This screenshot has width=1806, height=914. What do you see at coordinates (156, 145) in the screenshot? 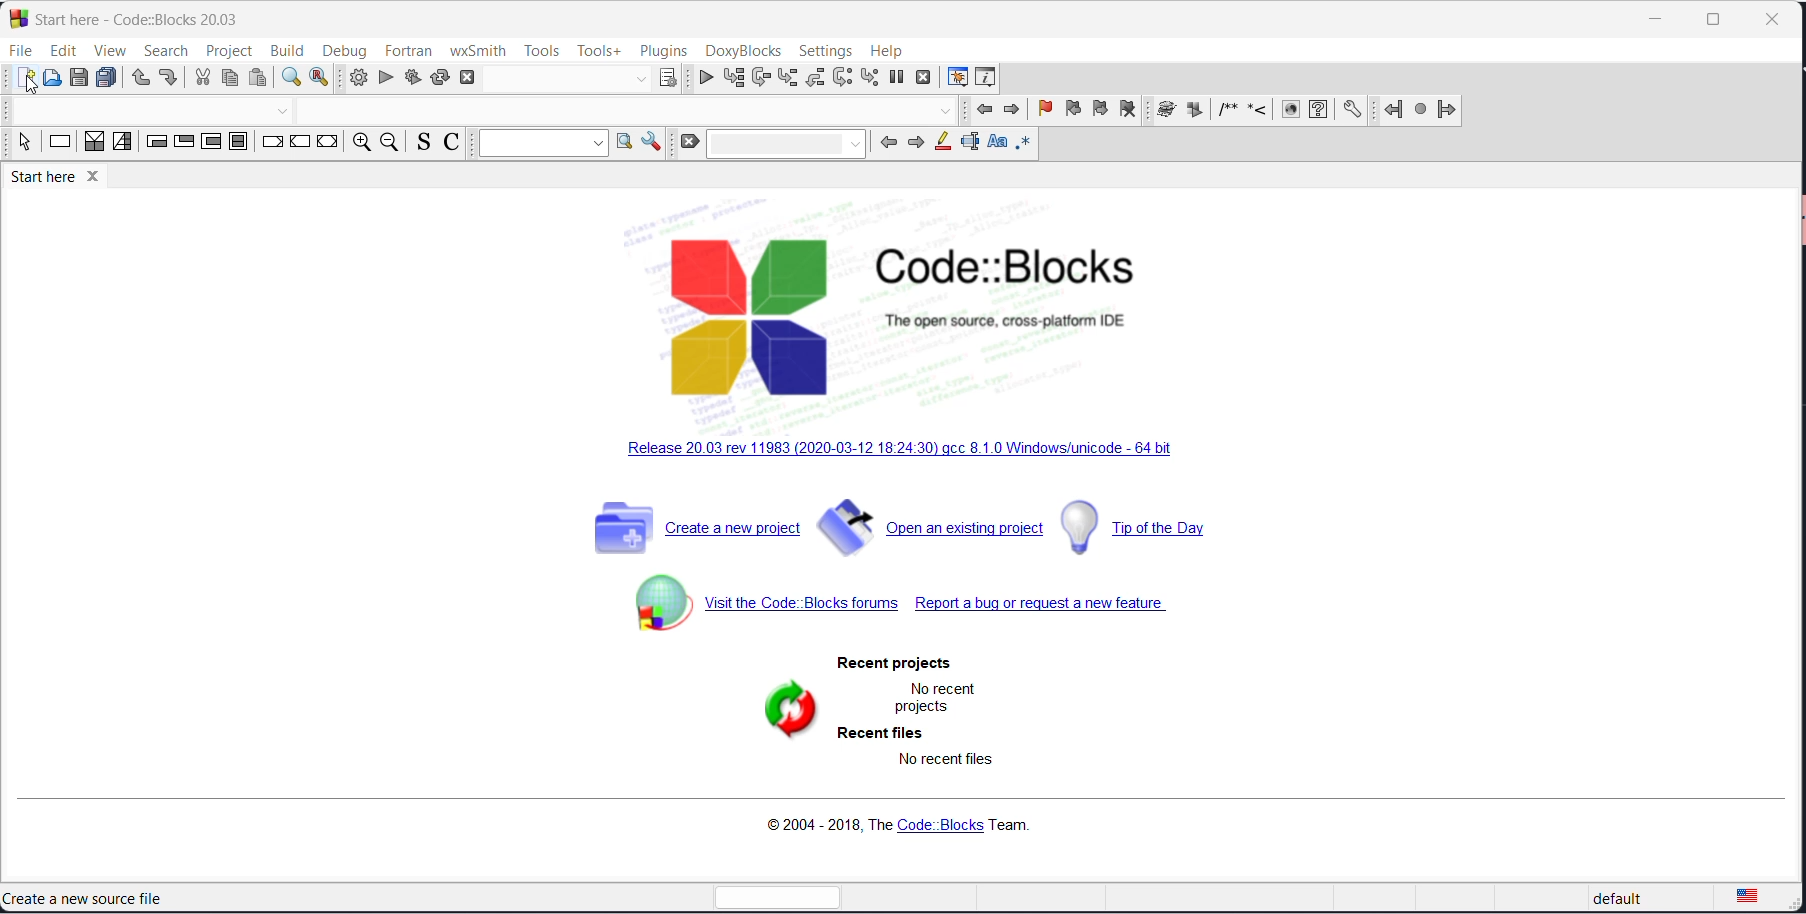
I see `entry condition loop` at bounding box center [156, 145].